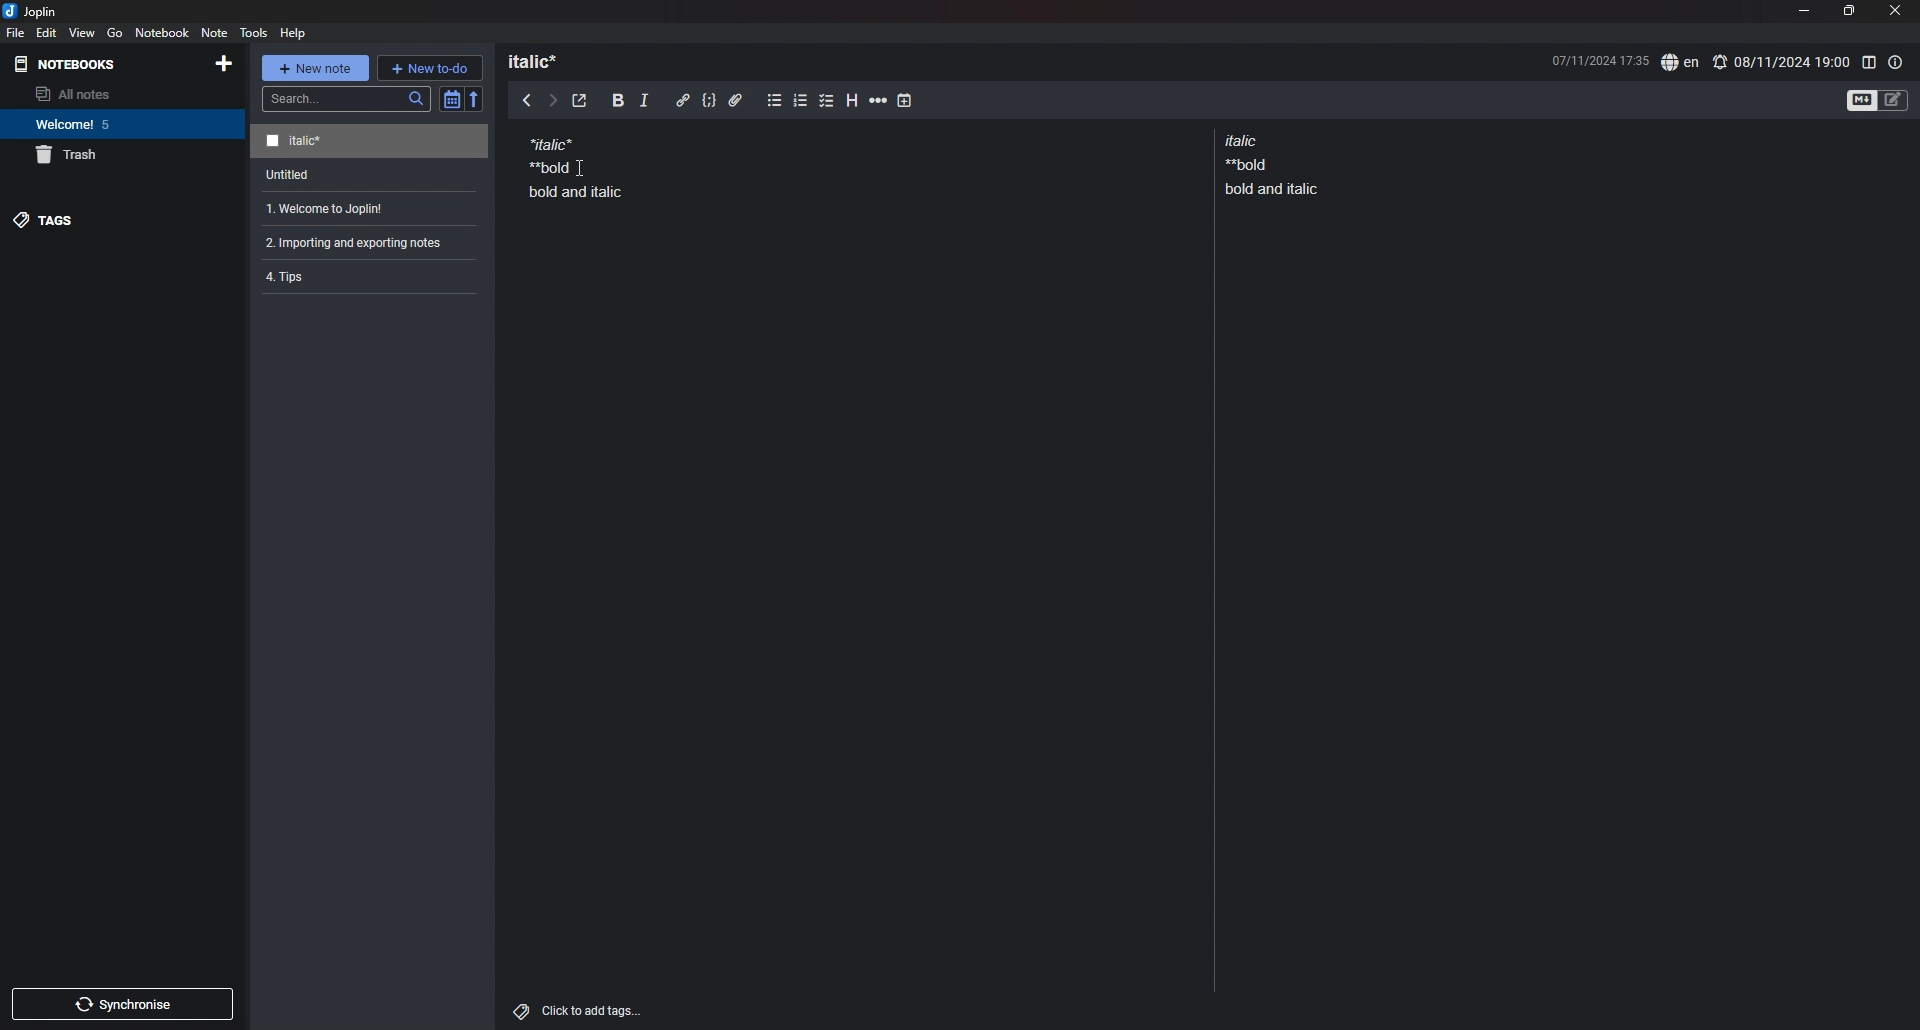  What do you see at coordinates (576, 166) in the screenshot?
I see `note` at bounding box center [576, 166].